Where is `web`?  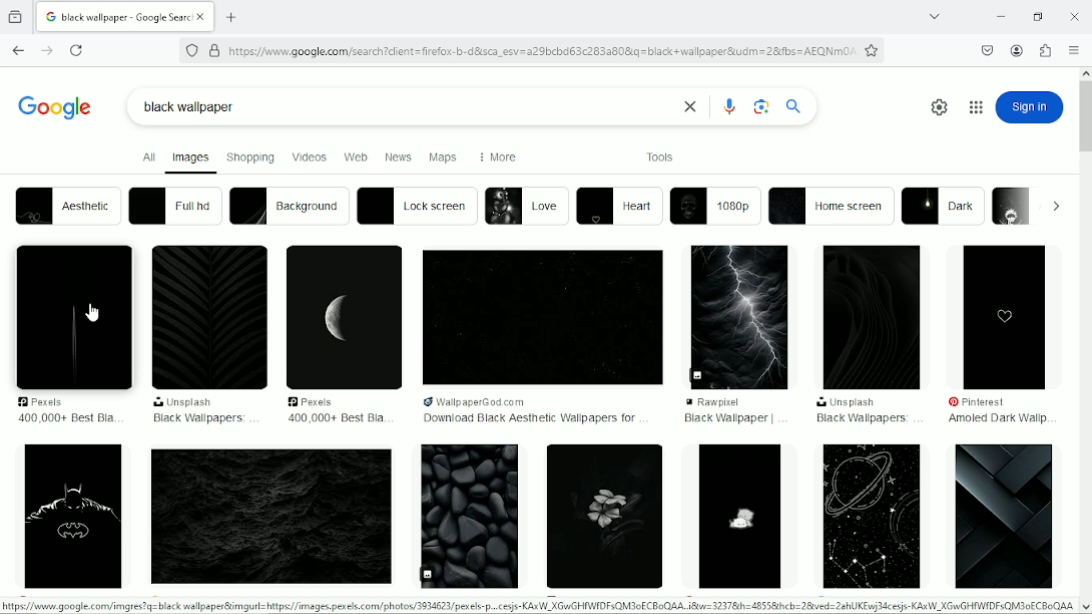
web is located at coordinates (355, 158).